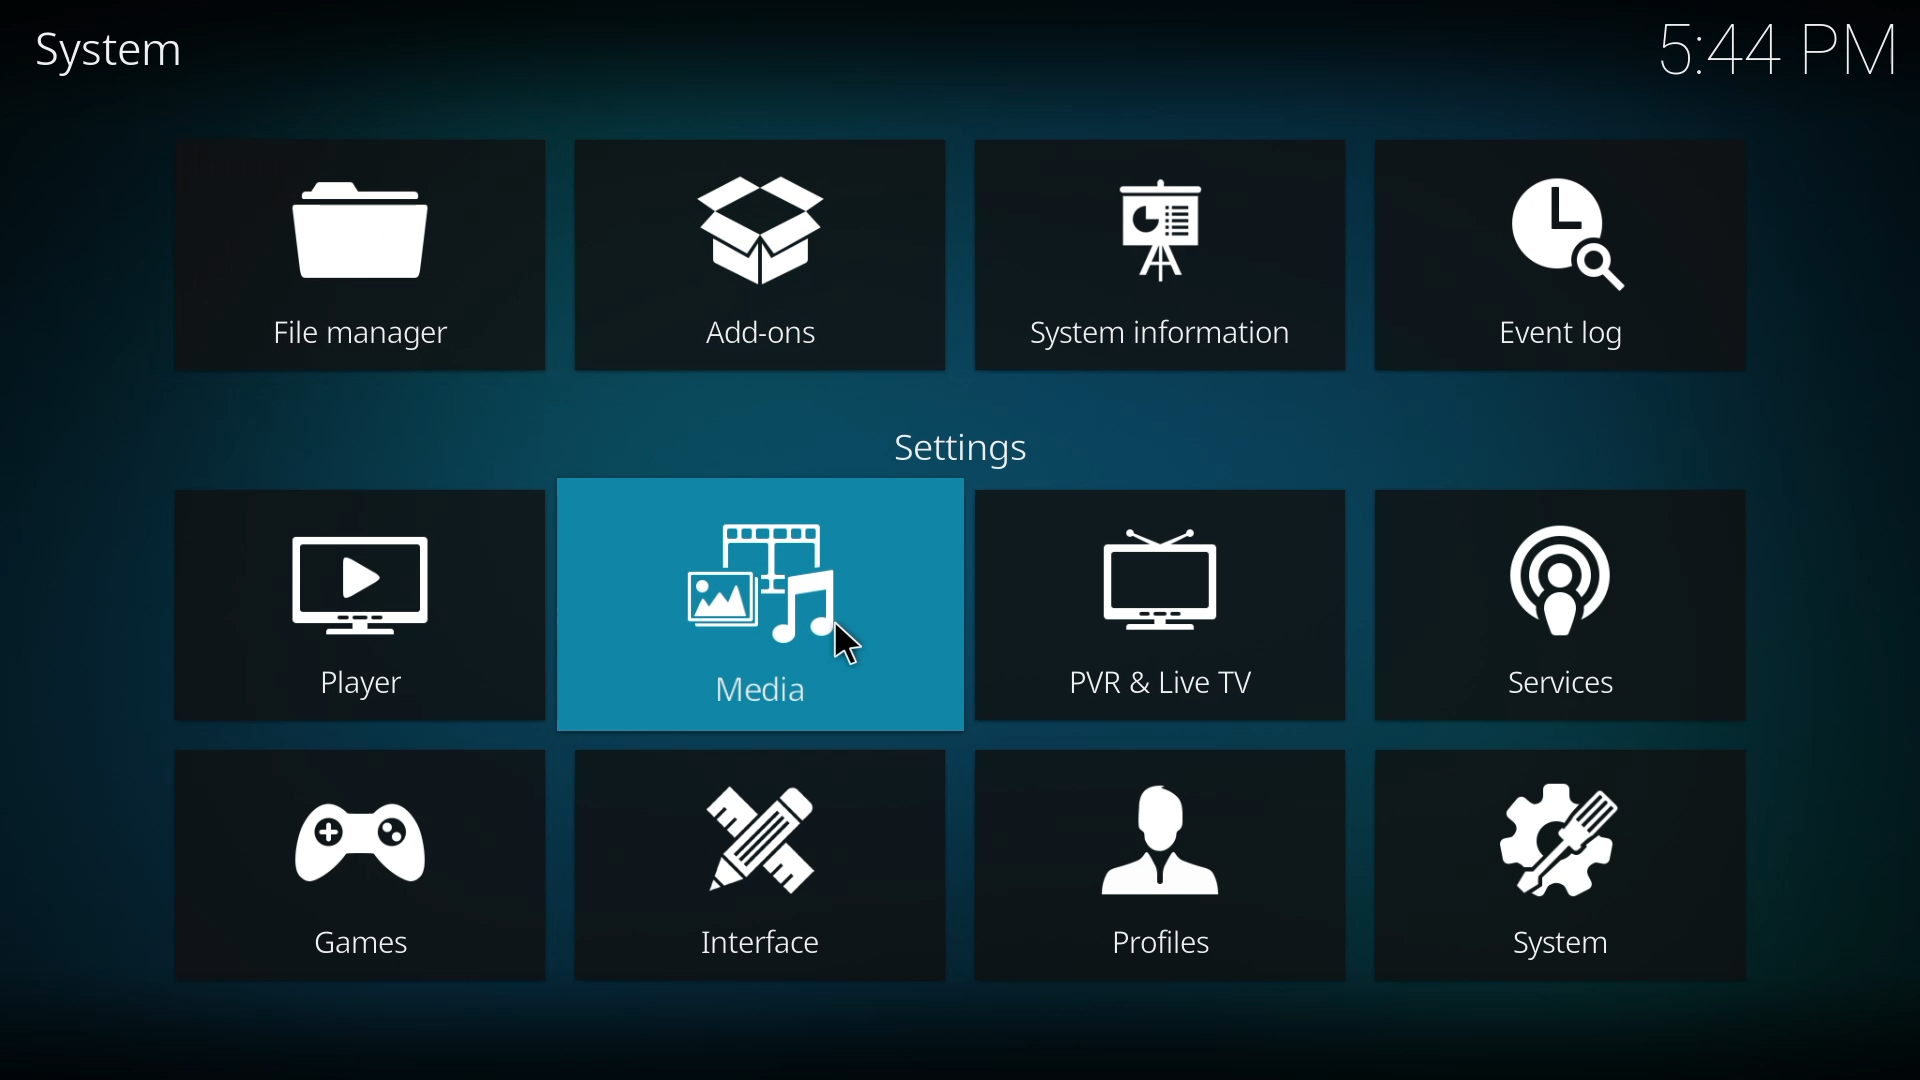 Image resolution: width=1920 pixels, height=1080 pixels. What do you see at coordinates (1557, 231) in the screenshot?
I see `event log` at bounding box center [1557, 231].